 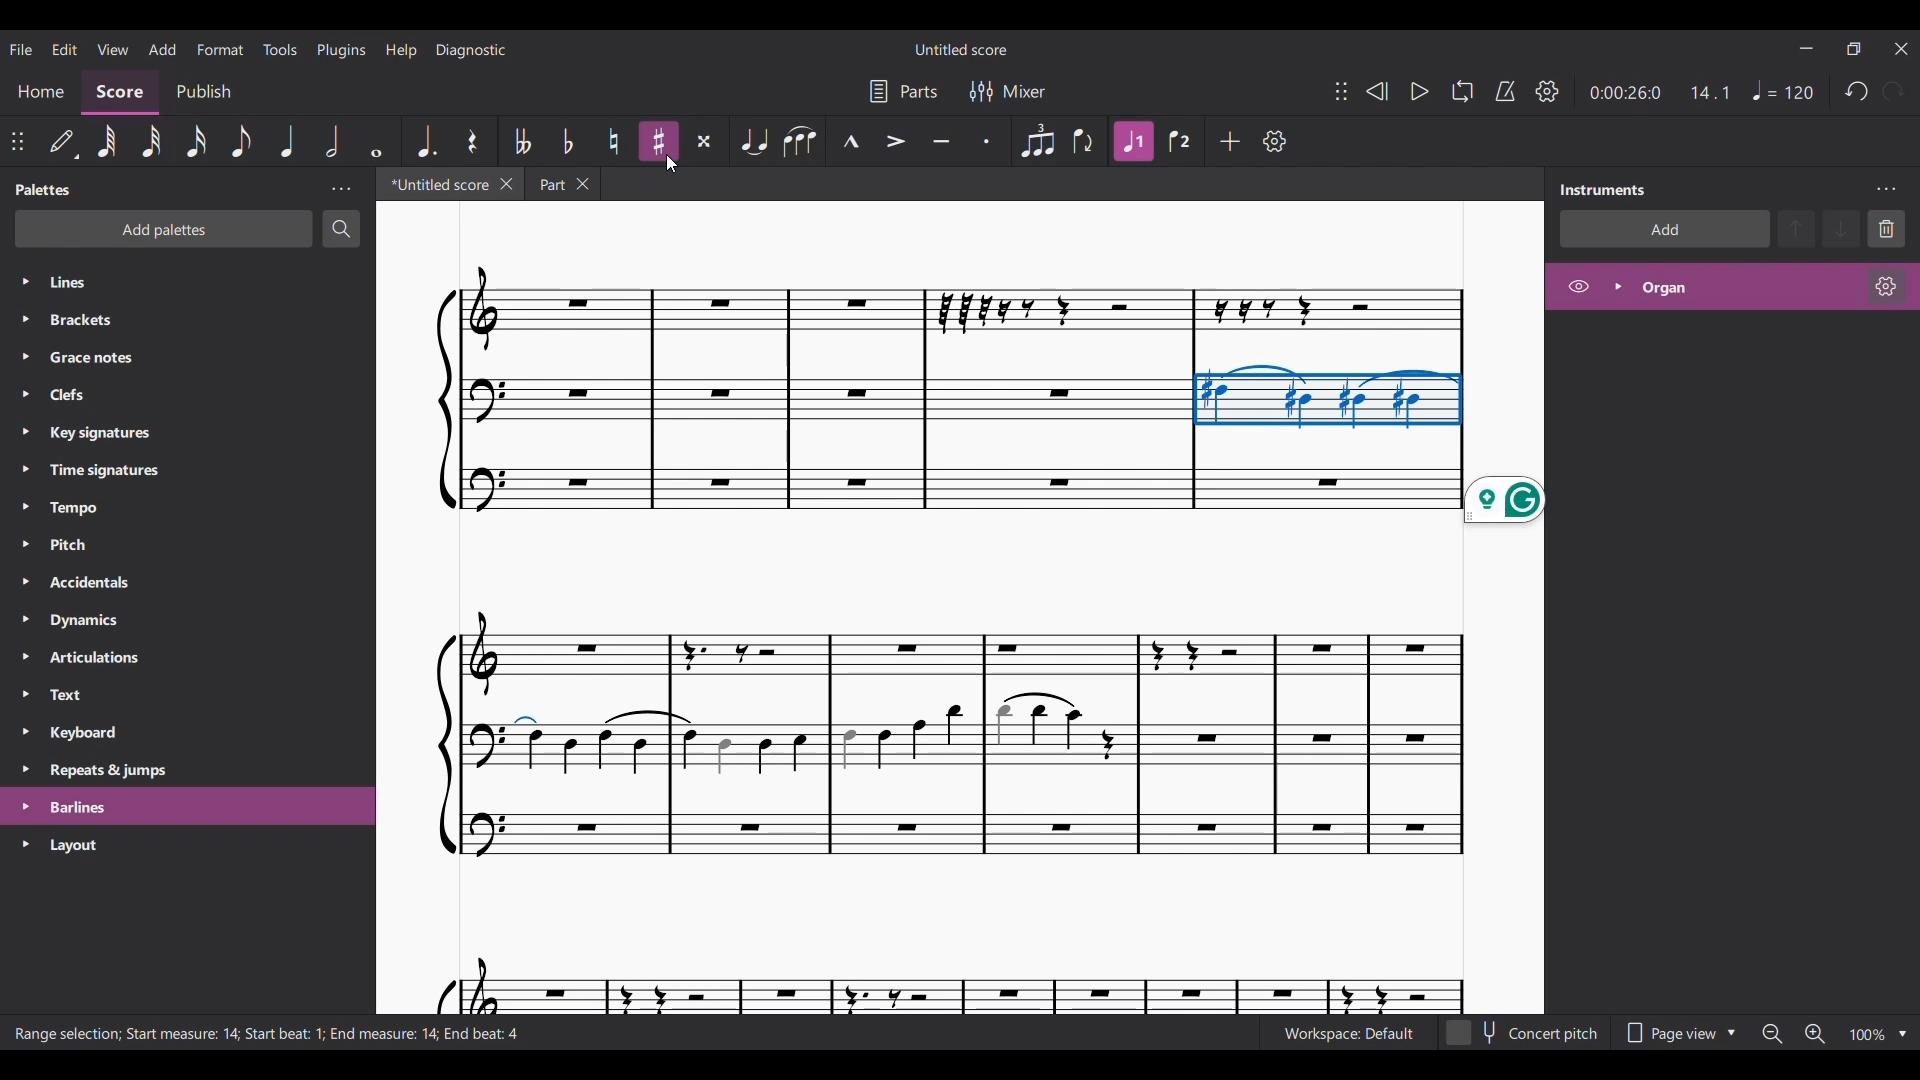 What do you see at coordinates (1856, 92) in the screenshot?
I see `Undo` at bounding box center [1856, 92].